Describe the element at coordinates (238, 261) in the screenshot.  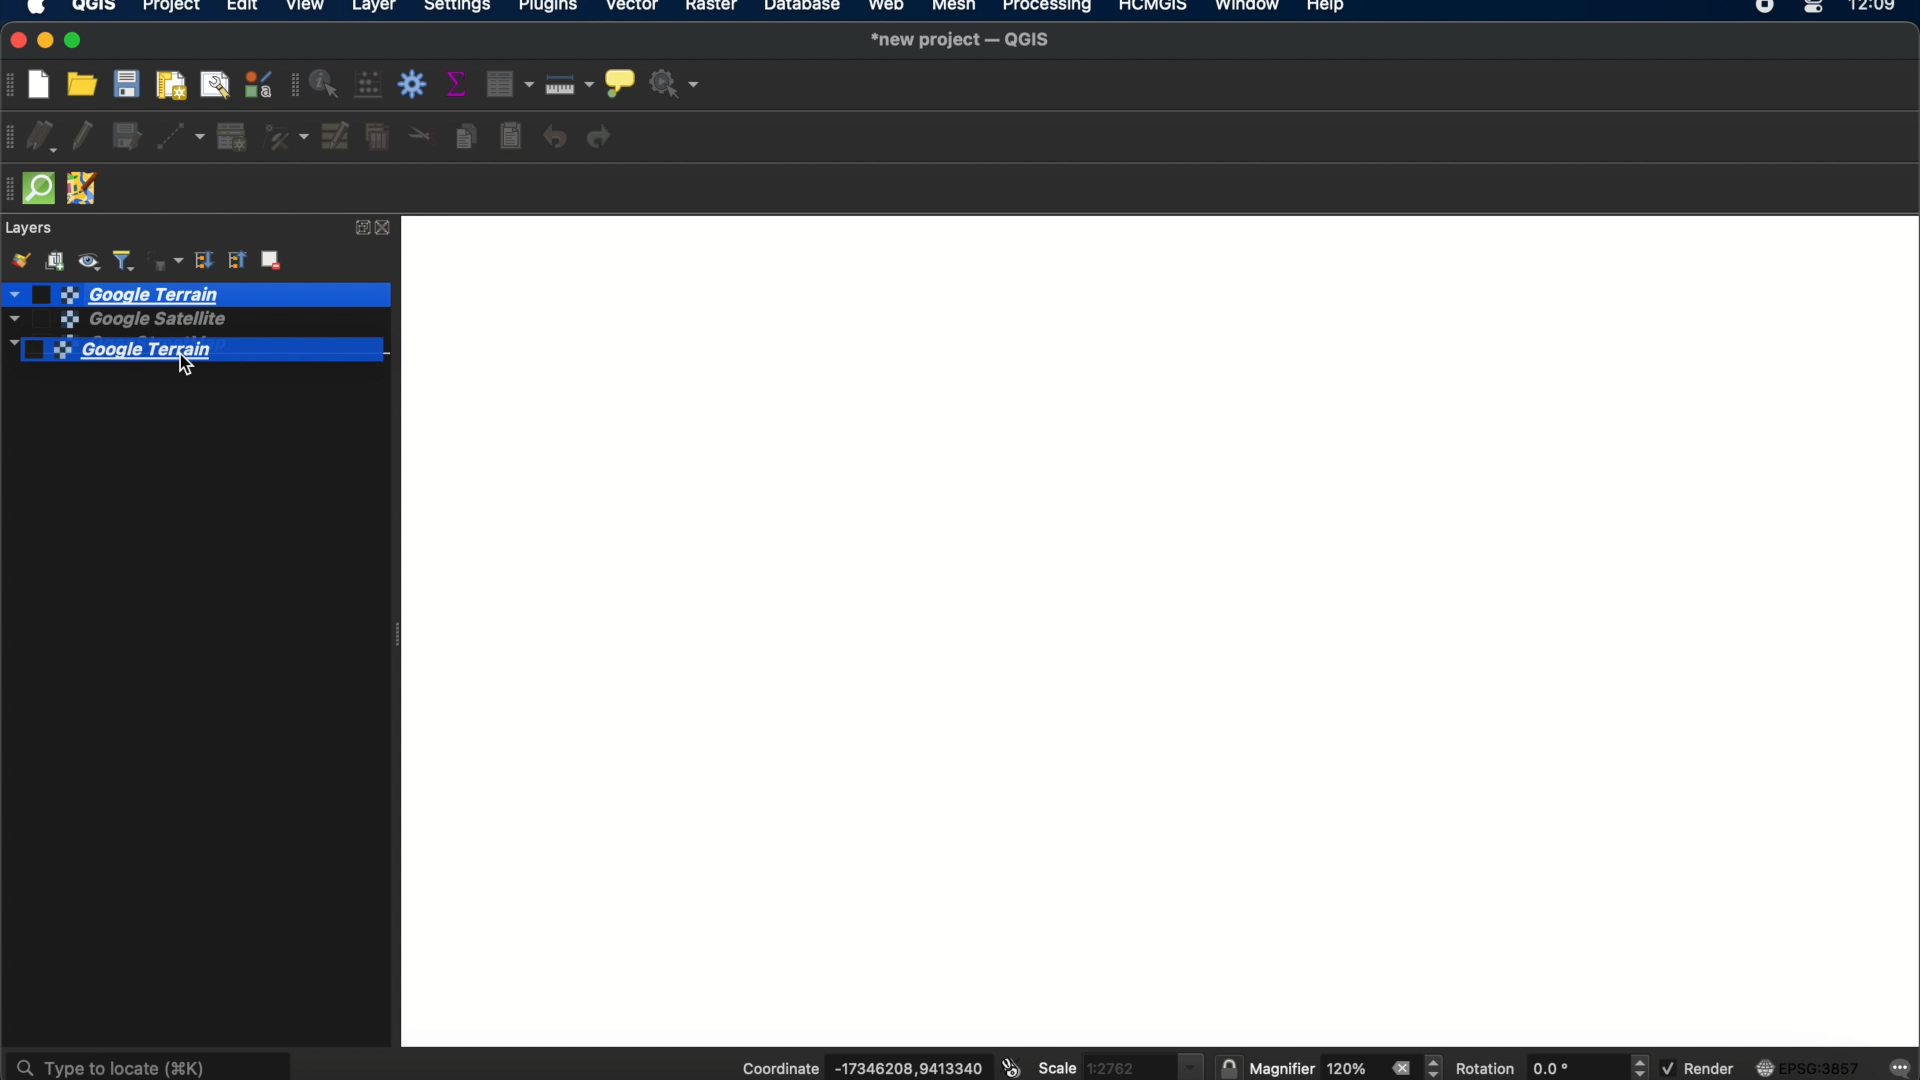
I see `collapse all` at that location.